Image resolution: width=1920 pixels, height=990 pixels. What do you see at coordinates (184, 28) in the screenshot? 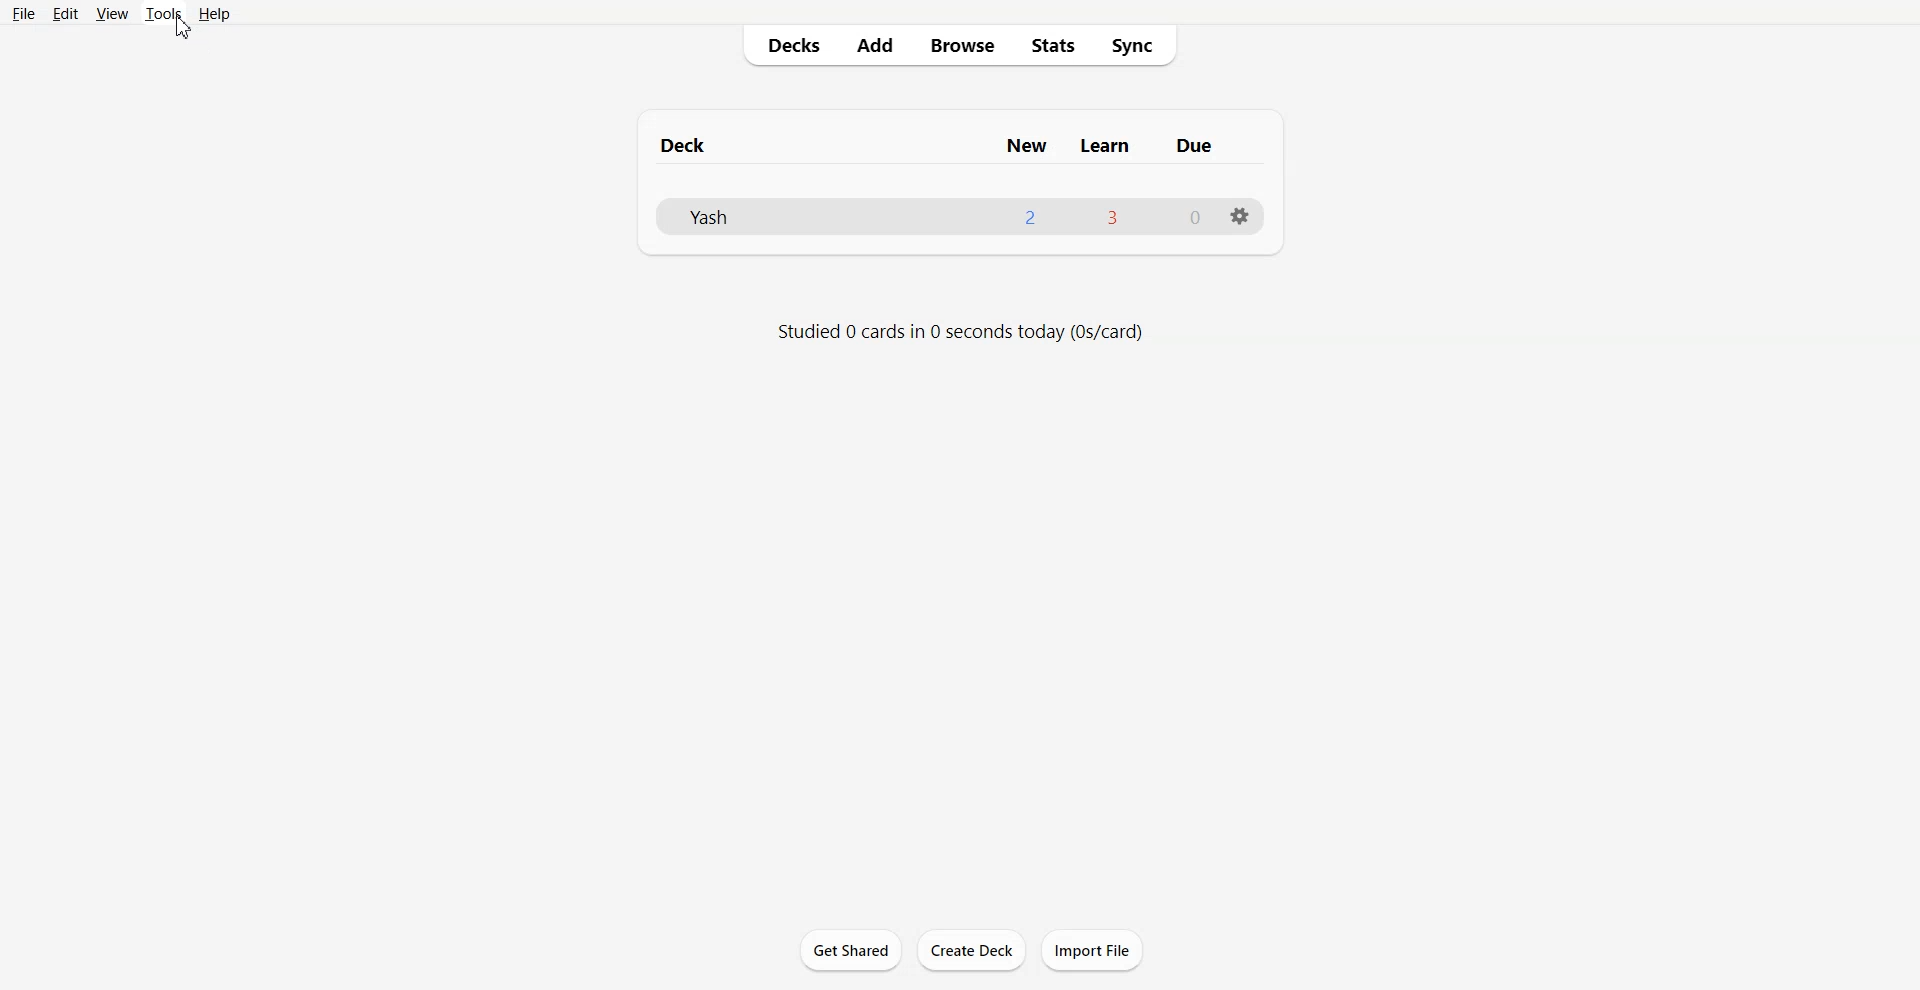
I see `cursor` at bounding box center [184, 28].